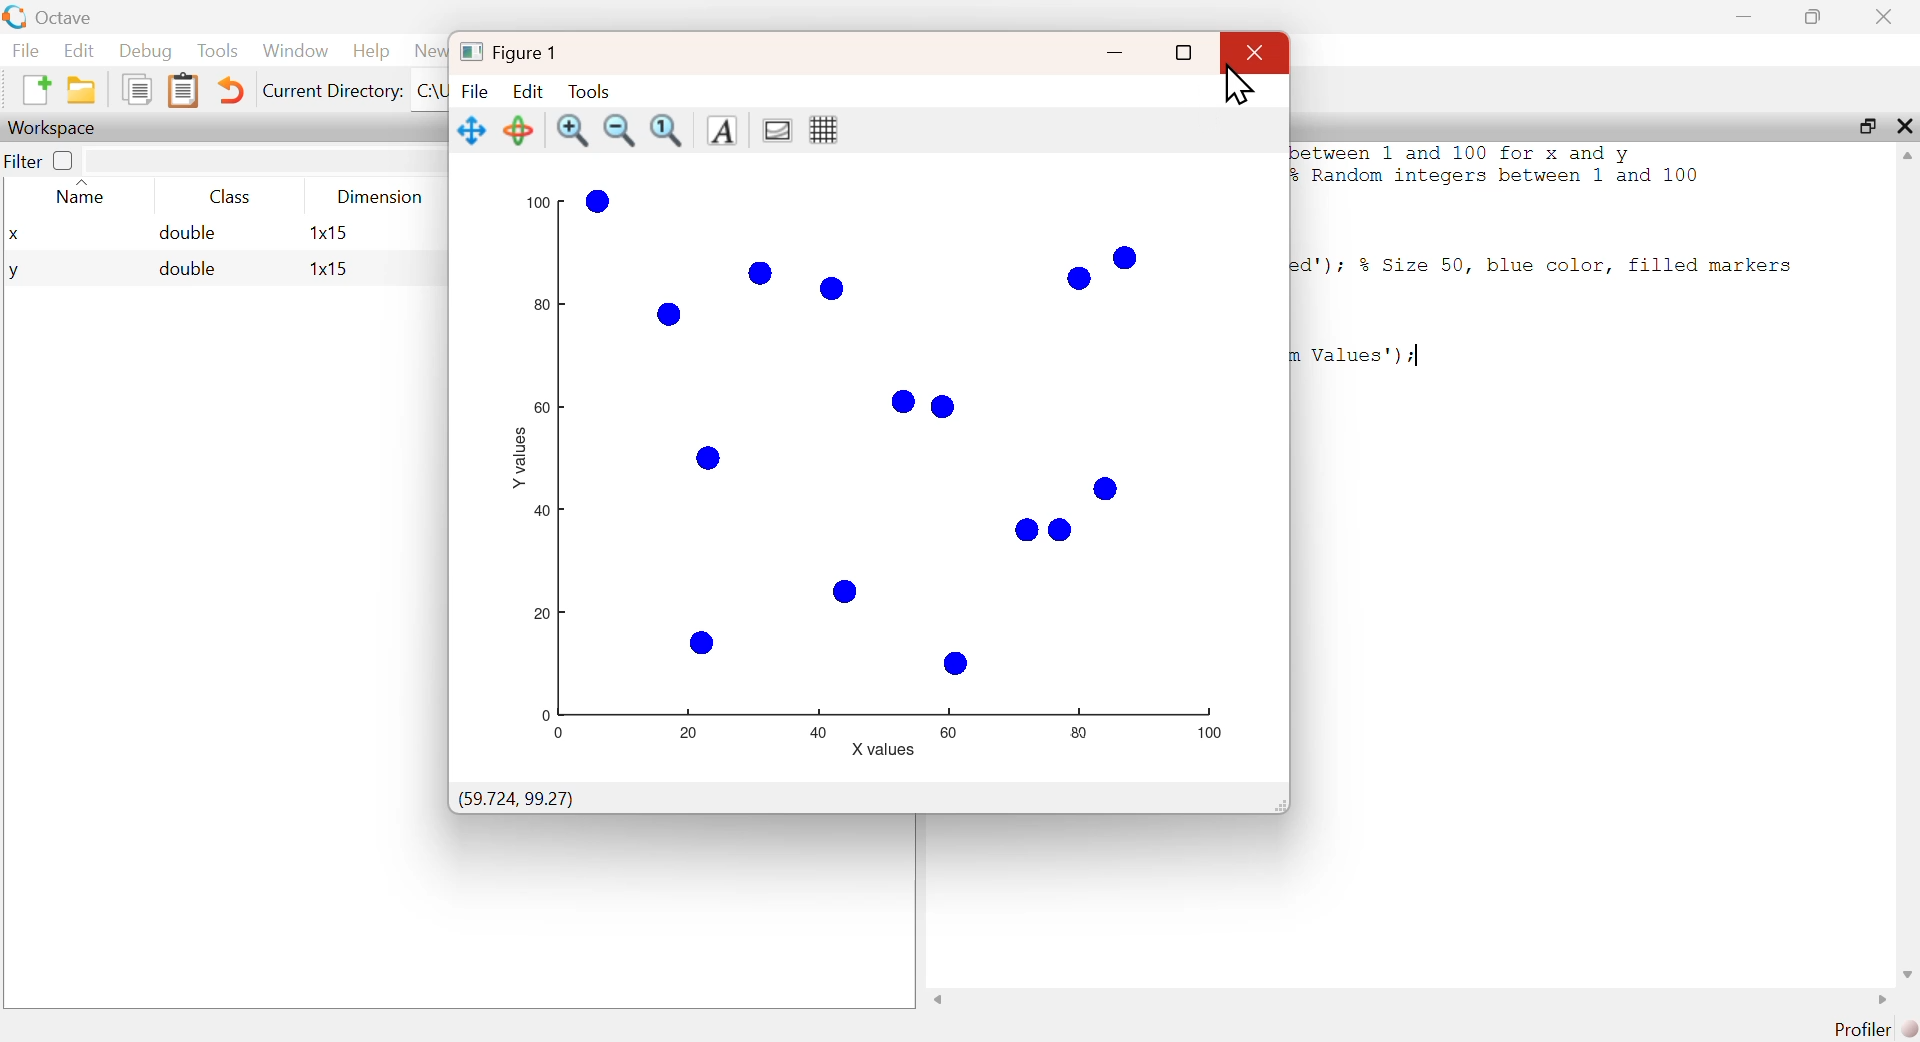 The width and height of the screenshot is (1920, 1042). I want to click on x, so click(15, 236).